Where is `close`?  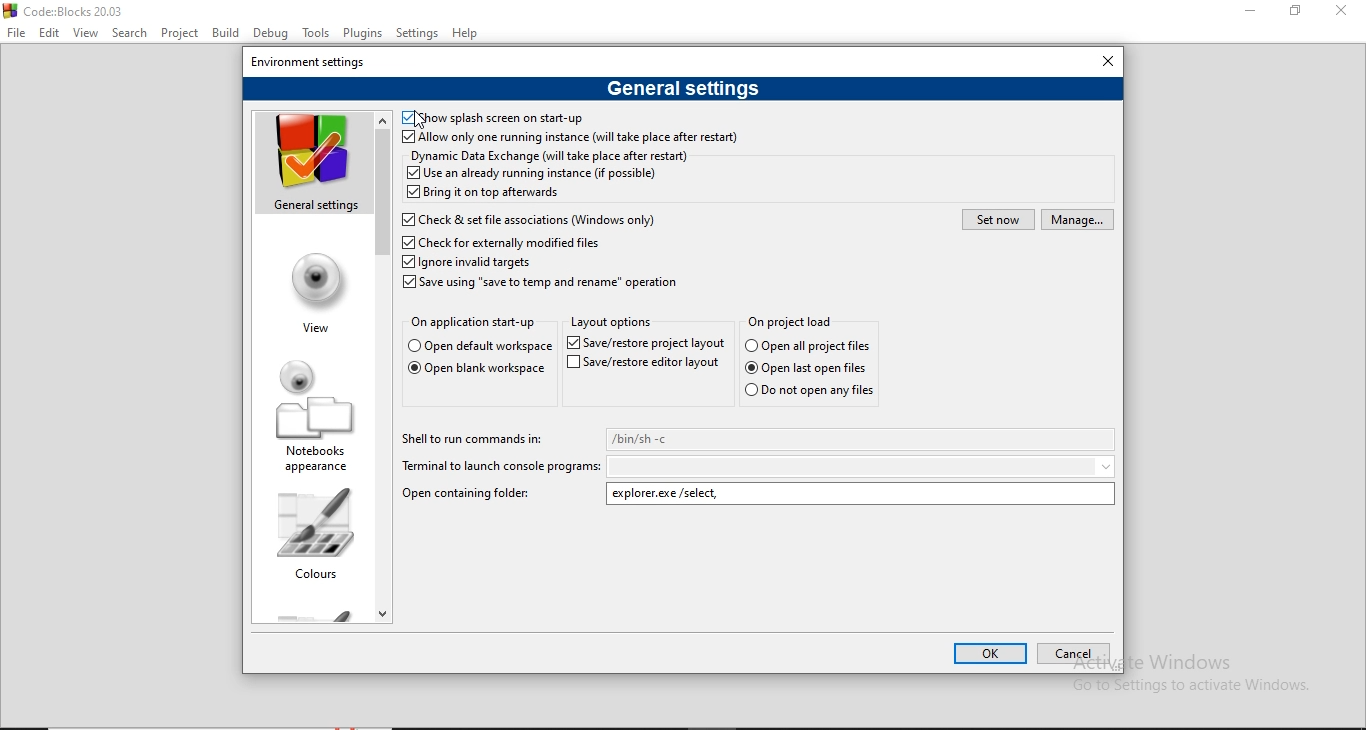 close is located at coordinates (1107, 60).